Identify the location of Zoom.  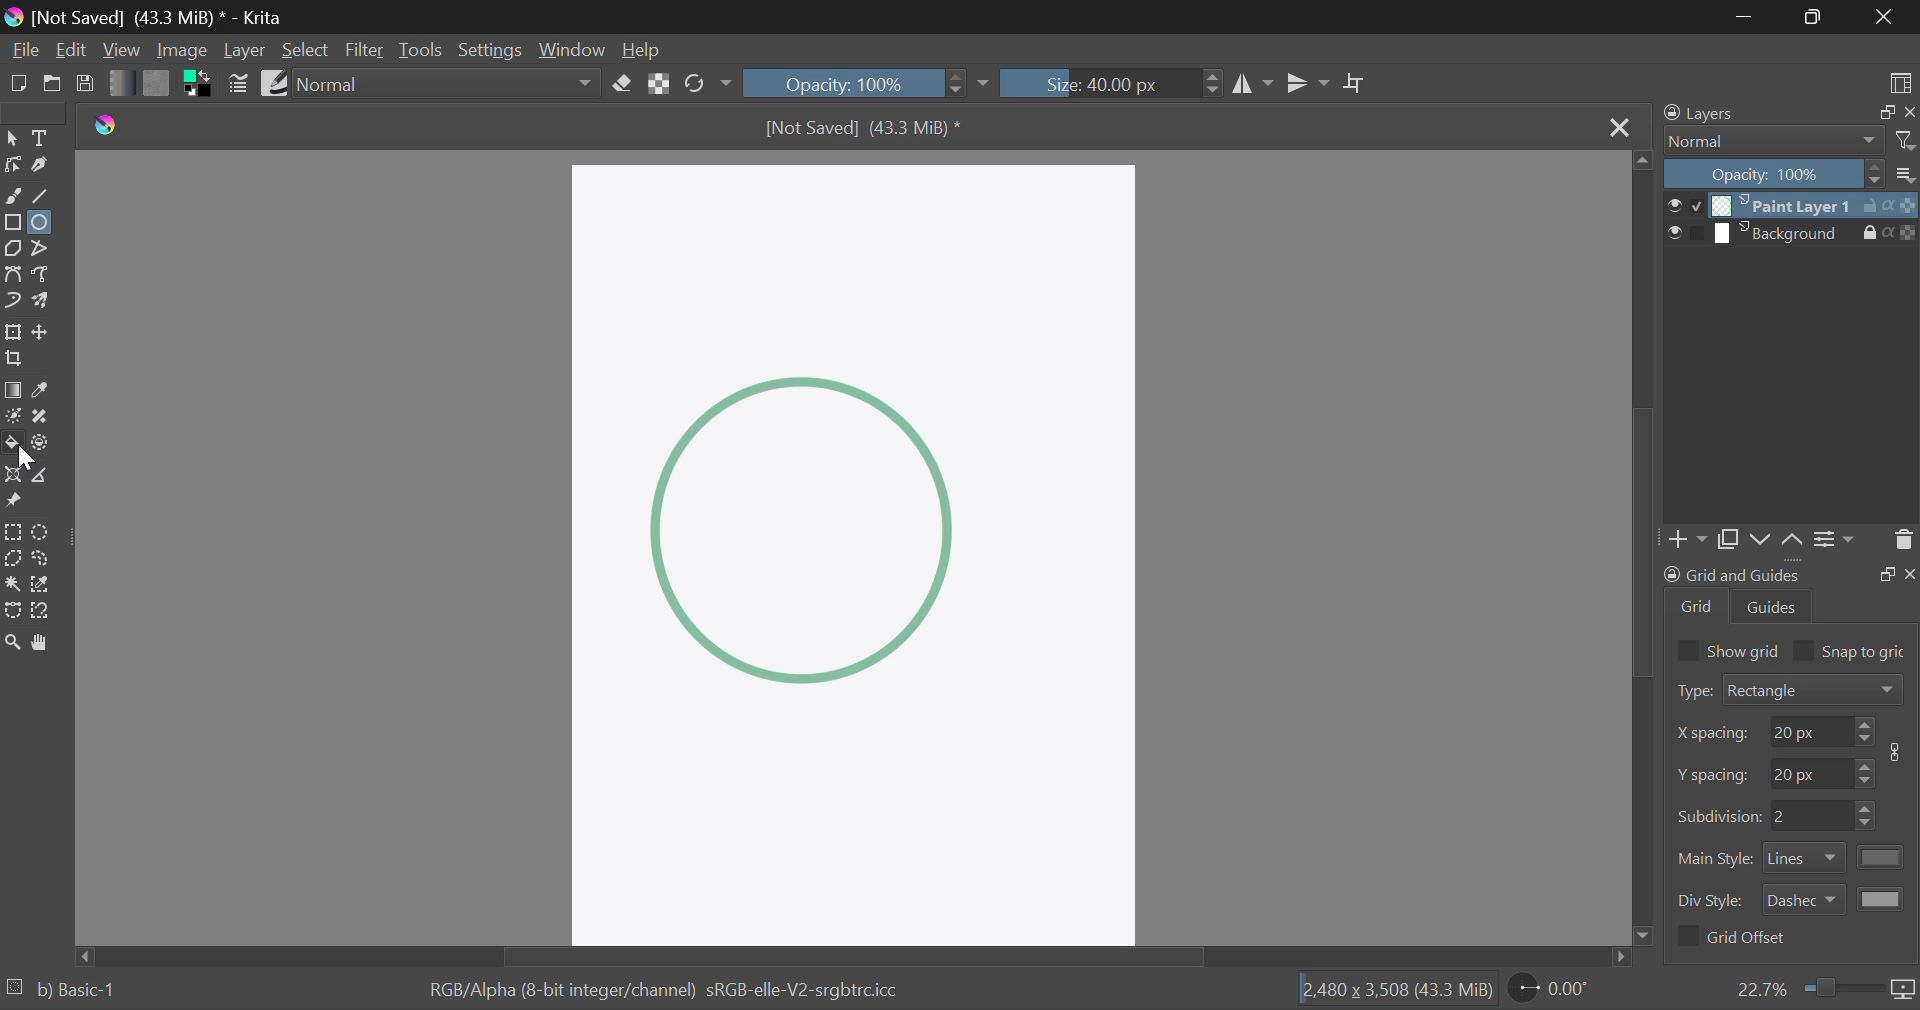
(1825, 989).